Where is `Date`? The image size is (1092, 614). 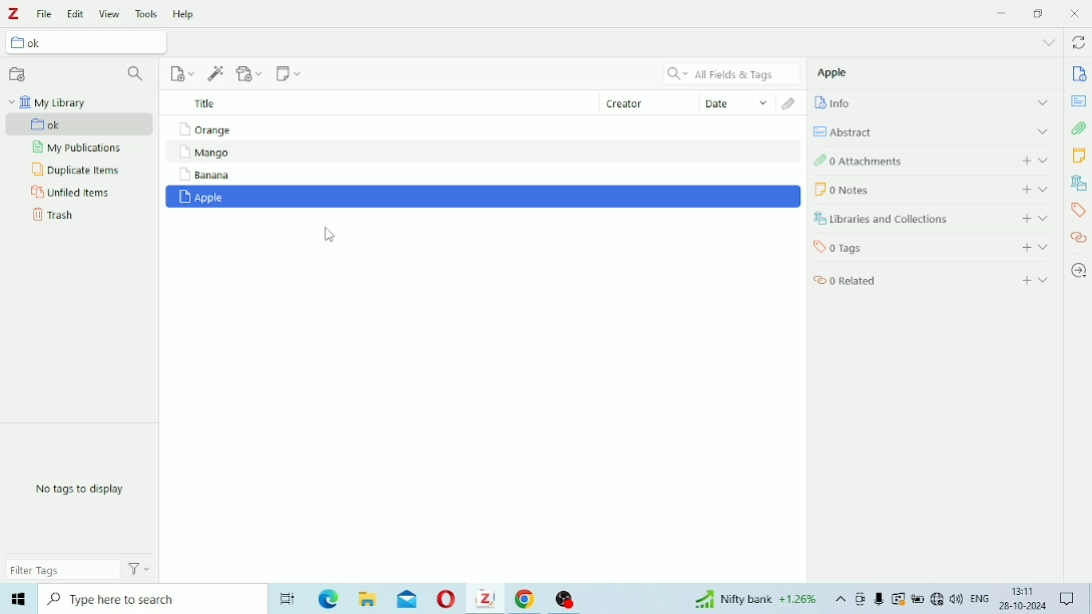
Date is located at coordinates (731, 104).